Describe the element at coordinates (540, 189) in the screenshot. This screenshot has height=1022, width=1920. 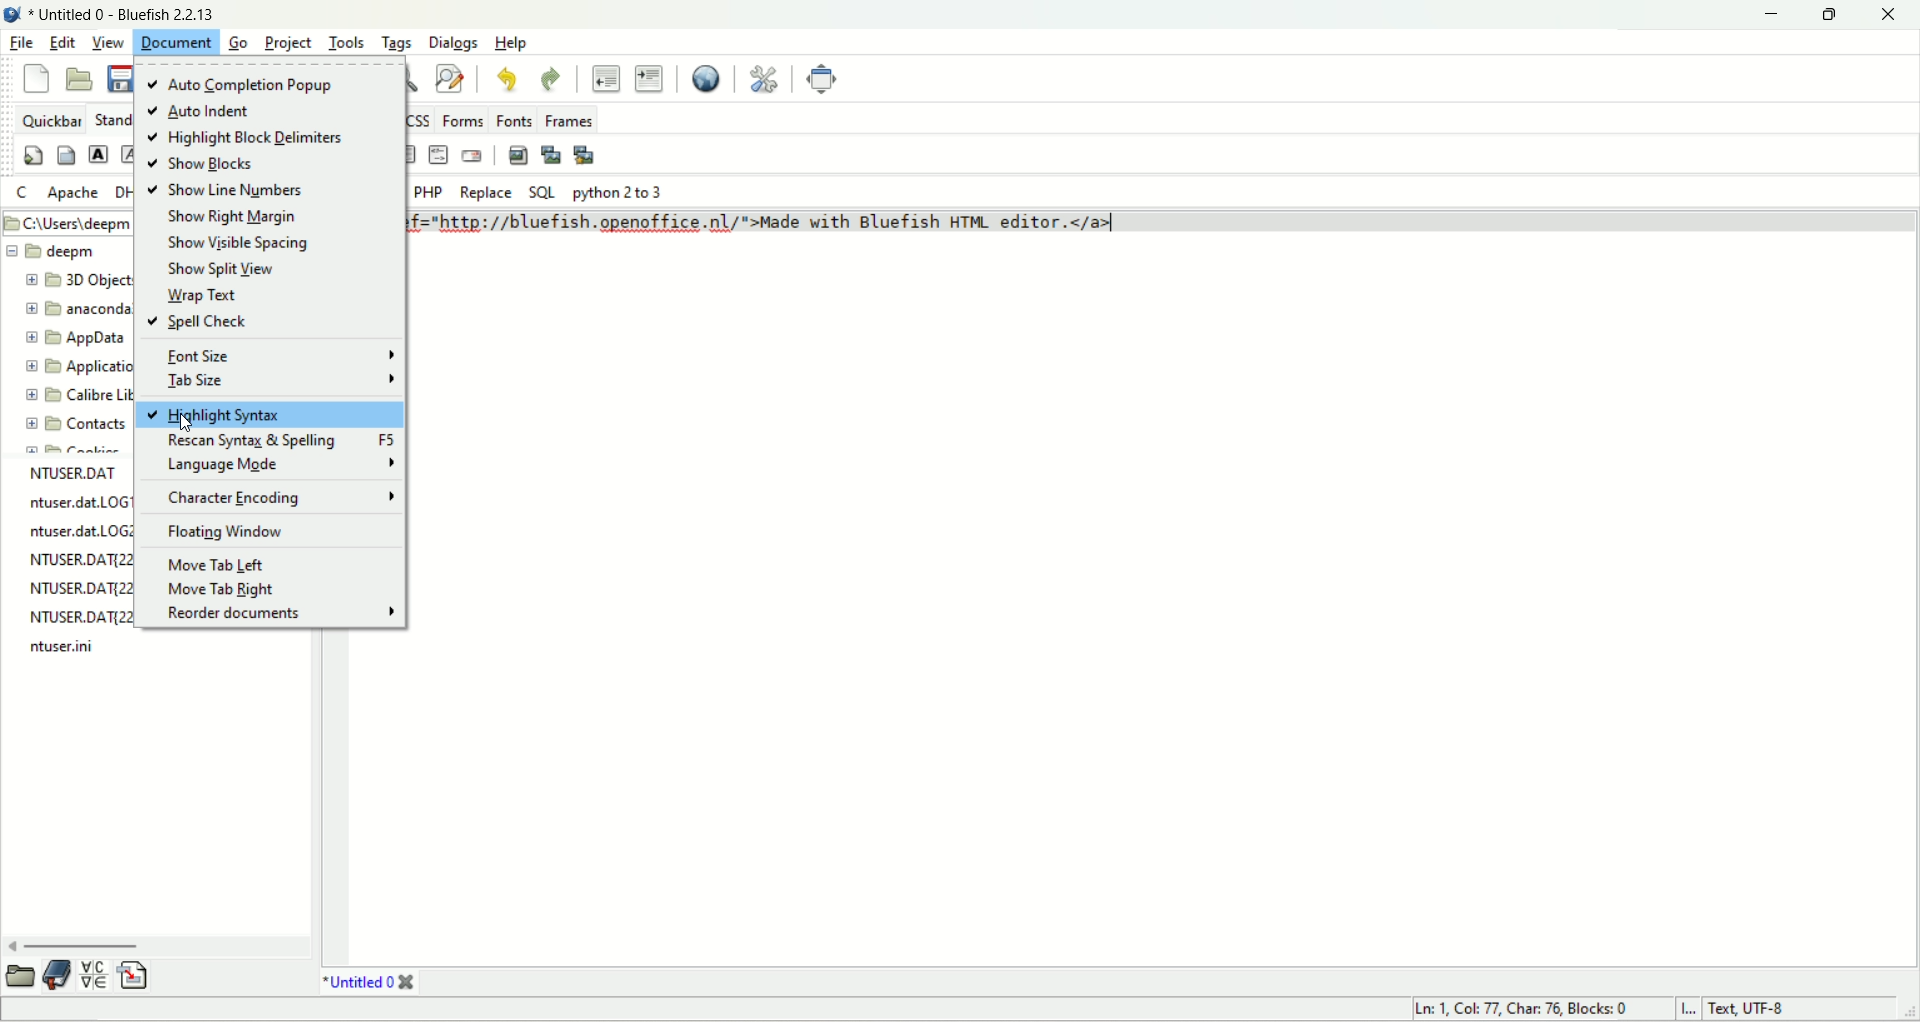
I see `SQL` at that location.